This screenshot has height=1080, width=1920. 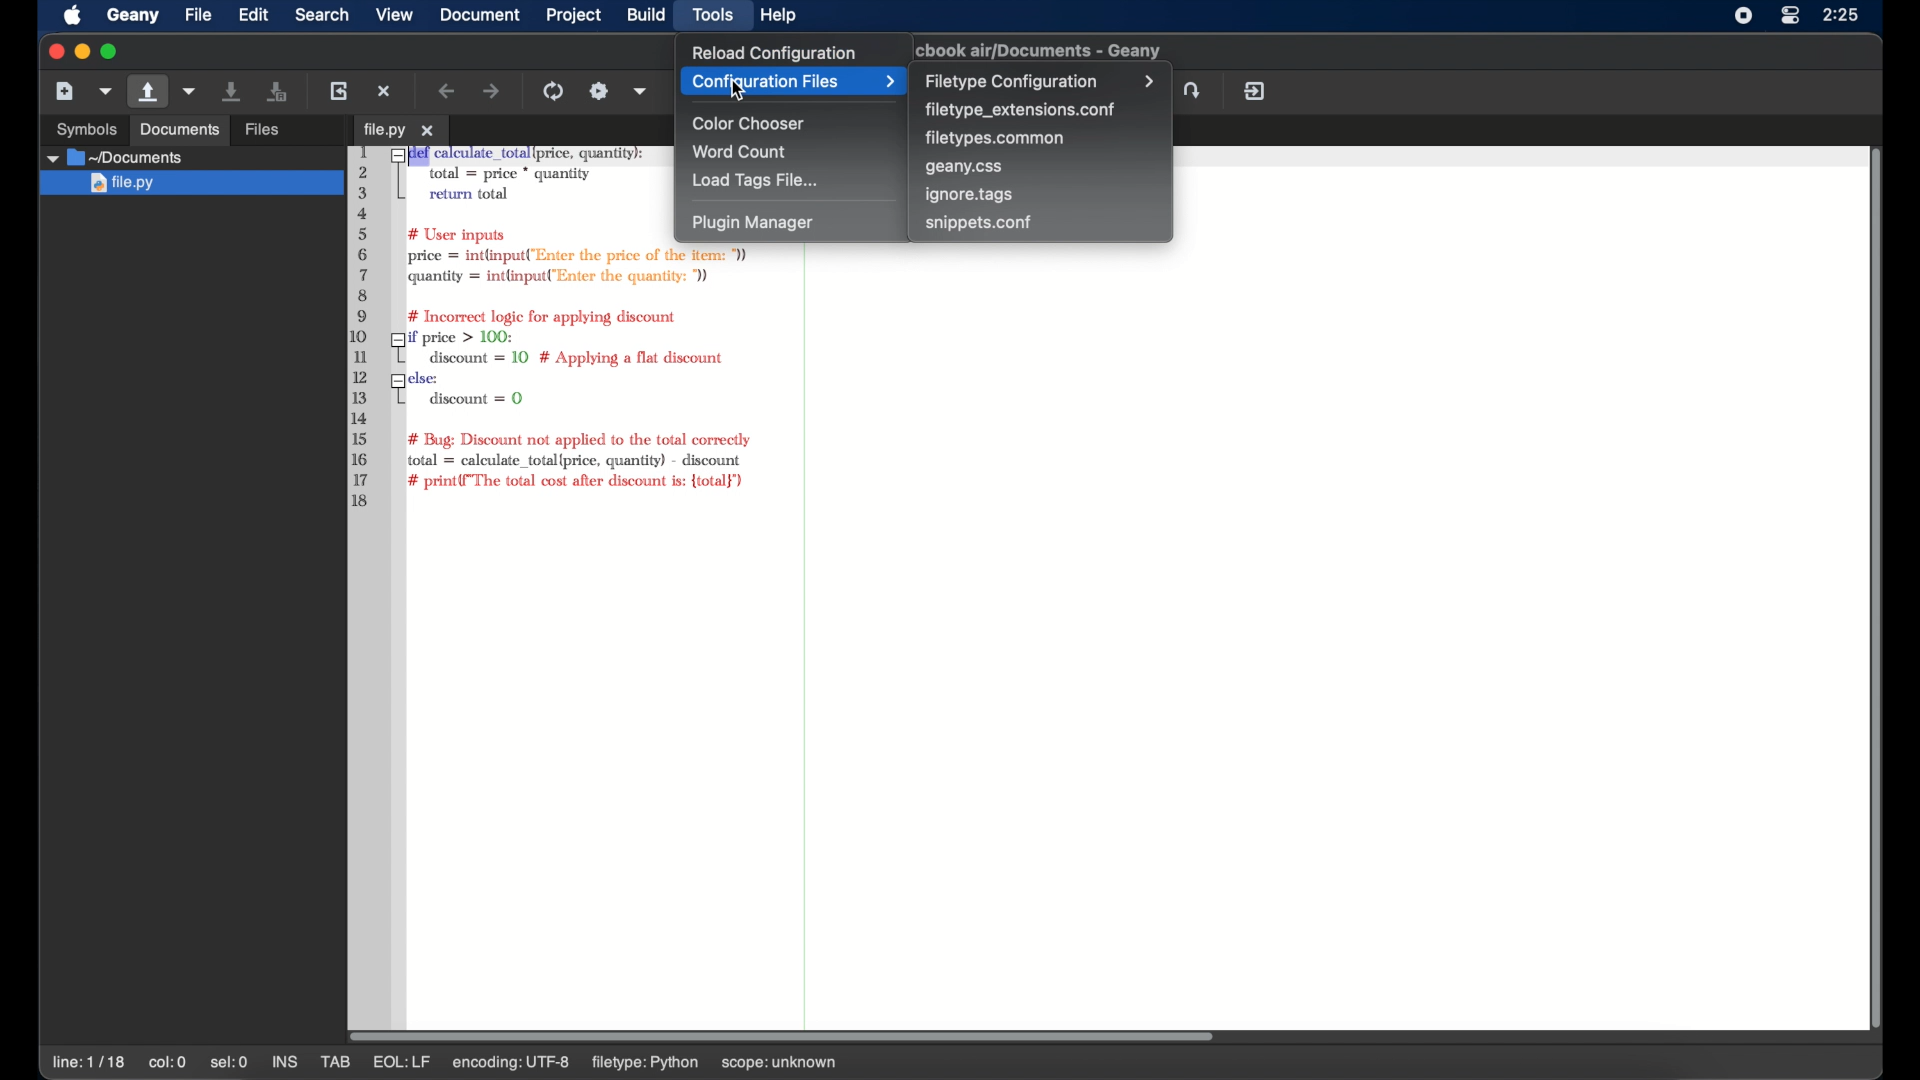 What do you see at coordinates (751, 124) in the screenshot?
I see `color chooser ` at bounding box center [751, 124].